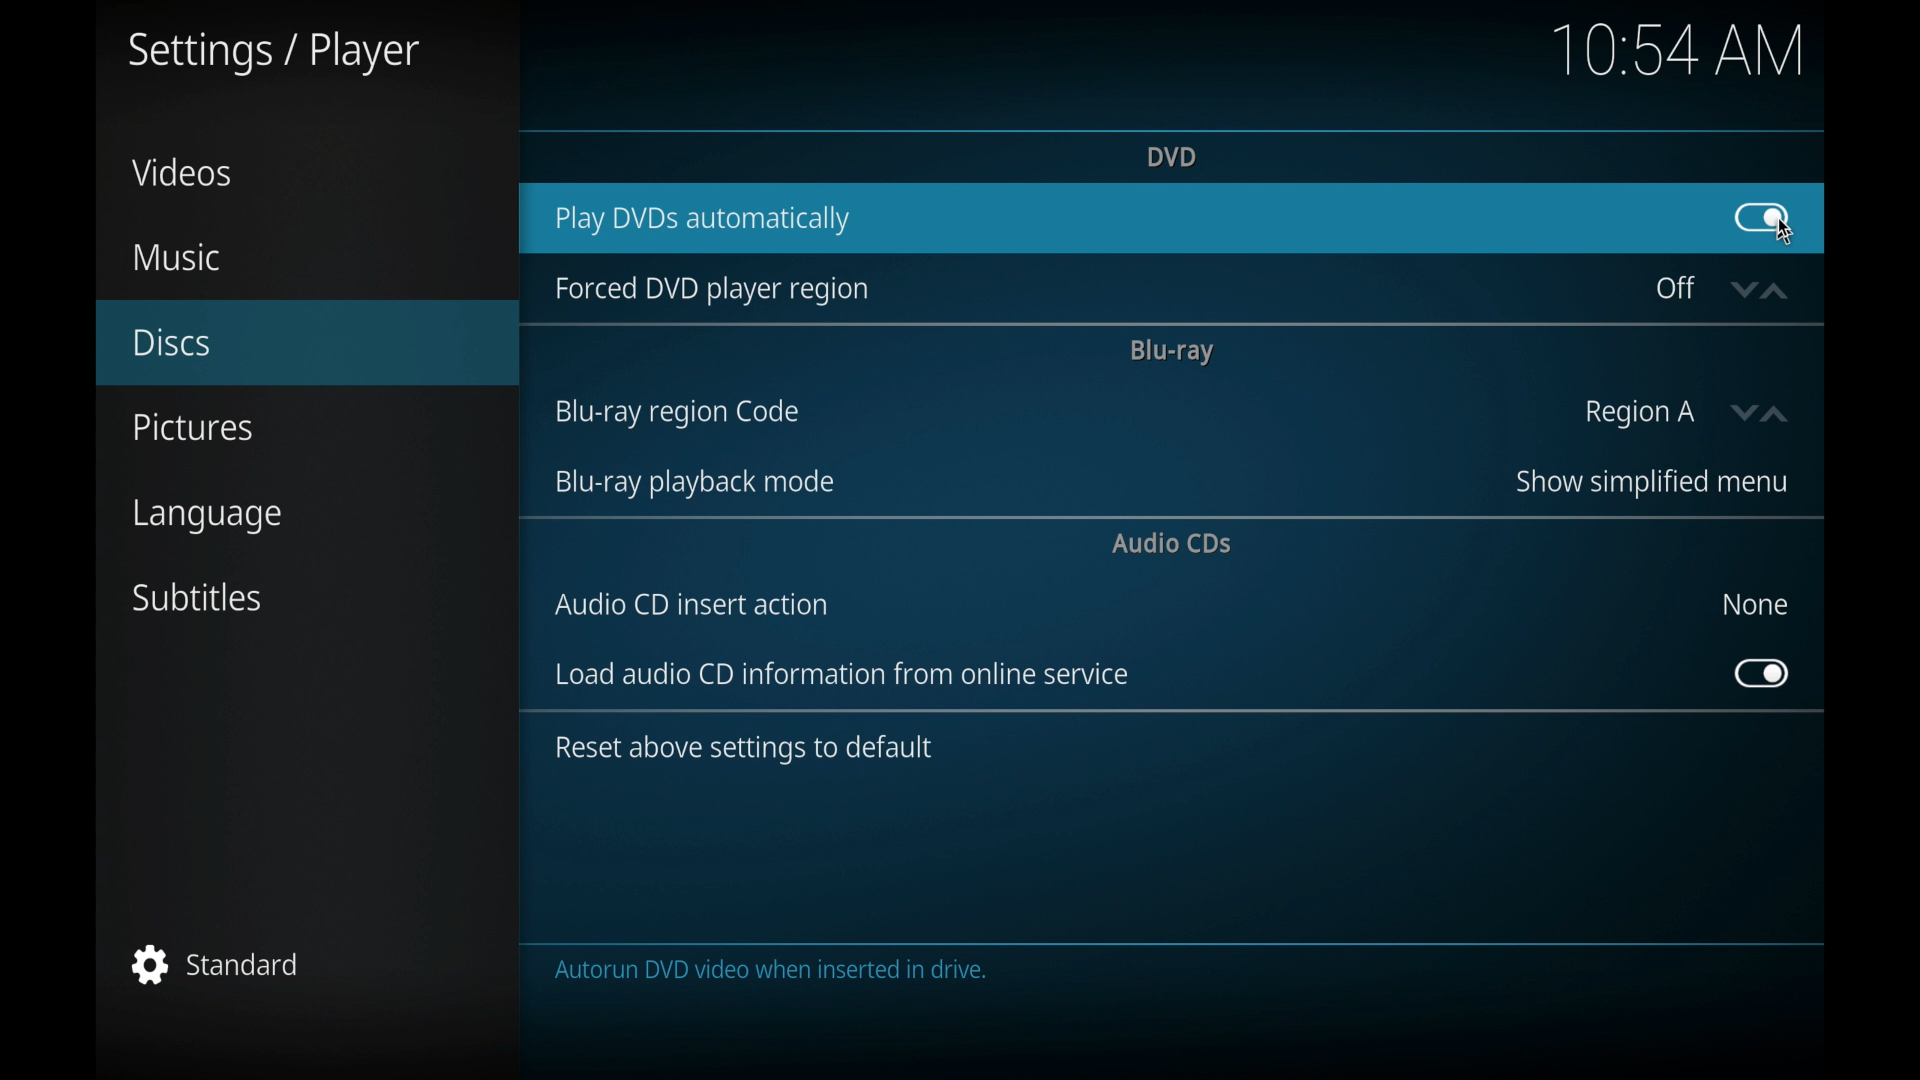 The image size is (1920, 1080). I want to click on stepper buttons, so click(1758, 291).